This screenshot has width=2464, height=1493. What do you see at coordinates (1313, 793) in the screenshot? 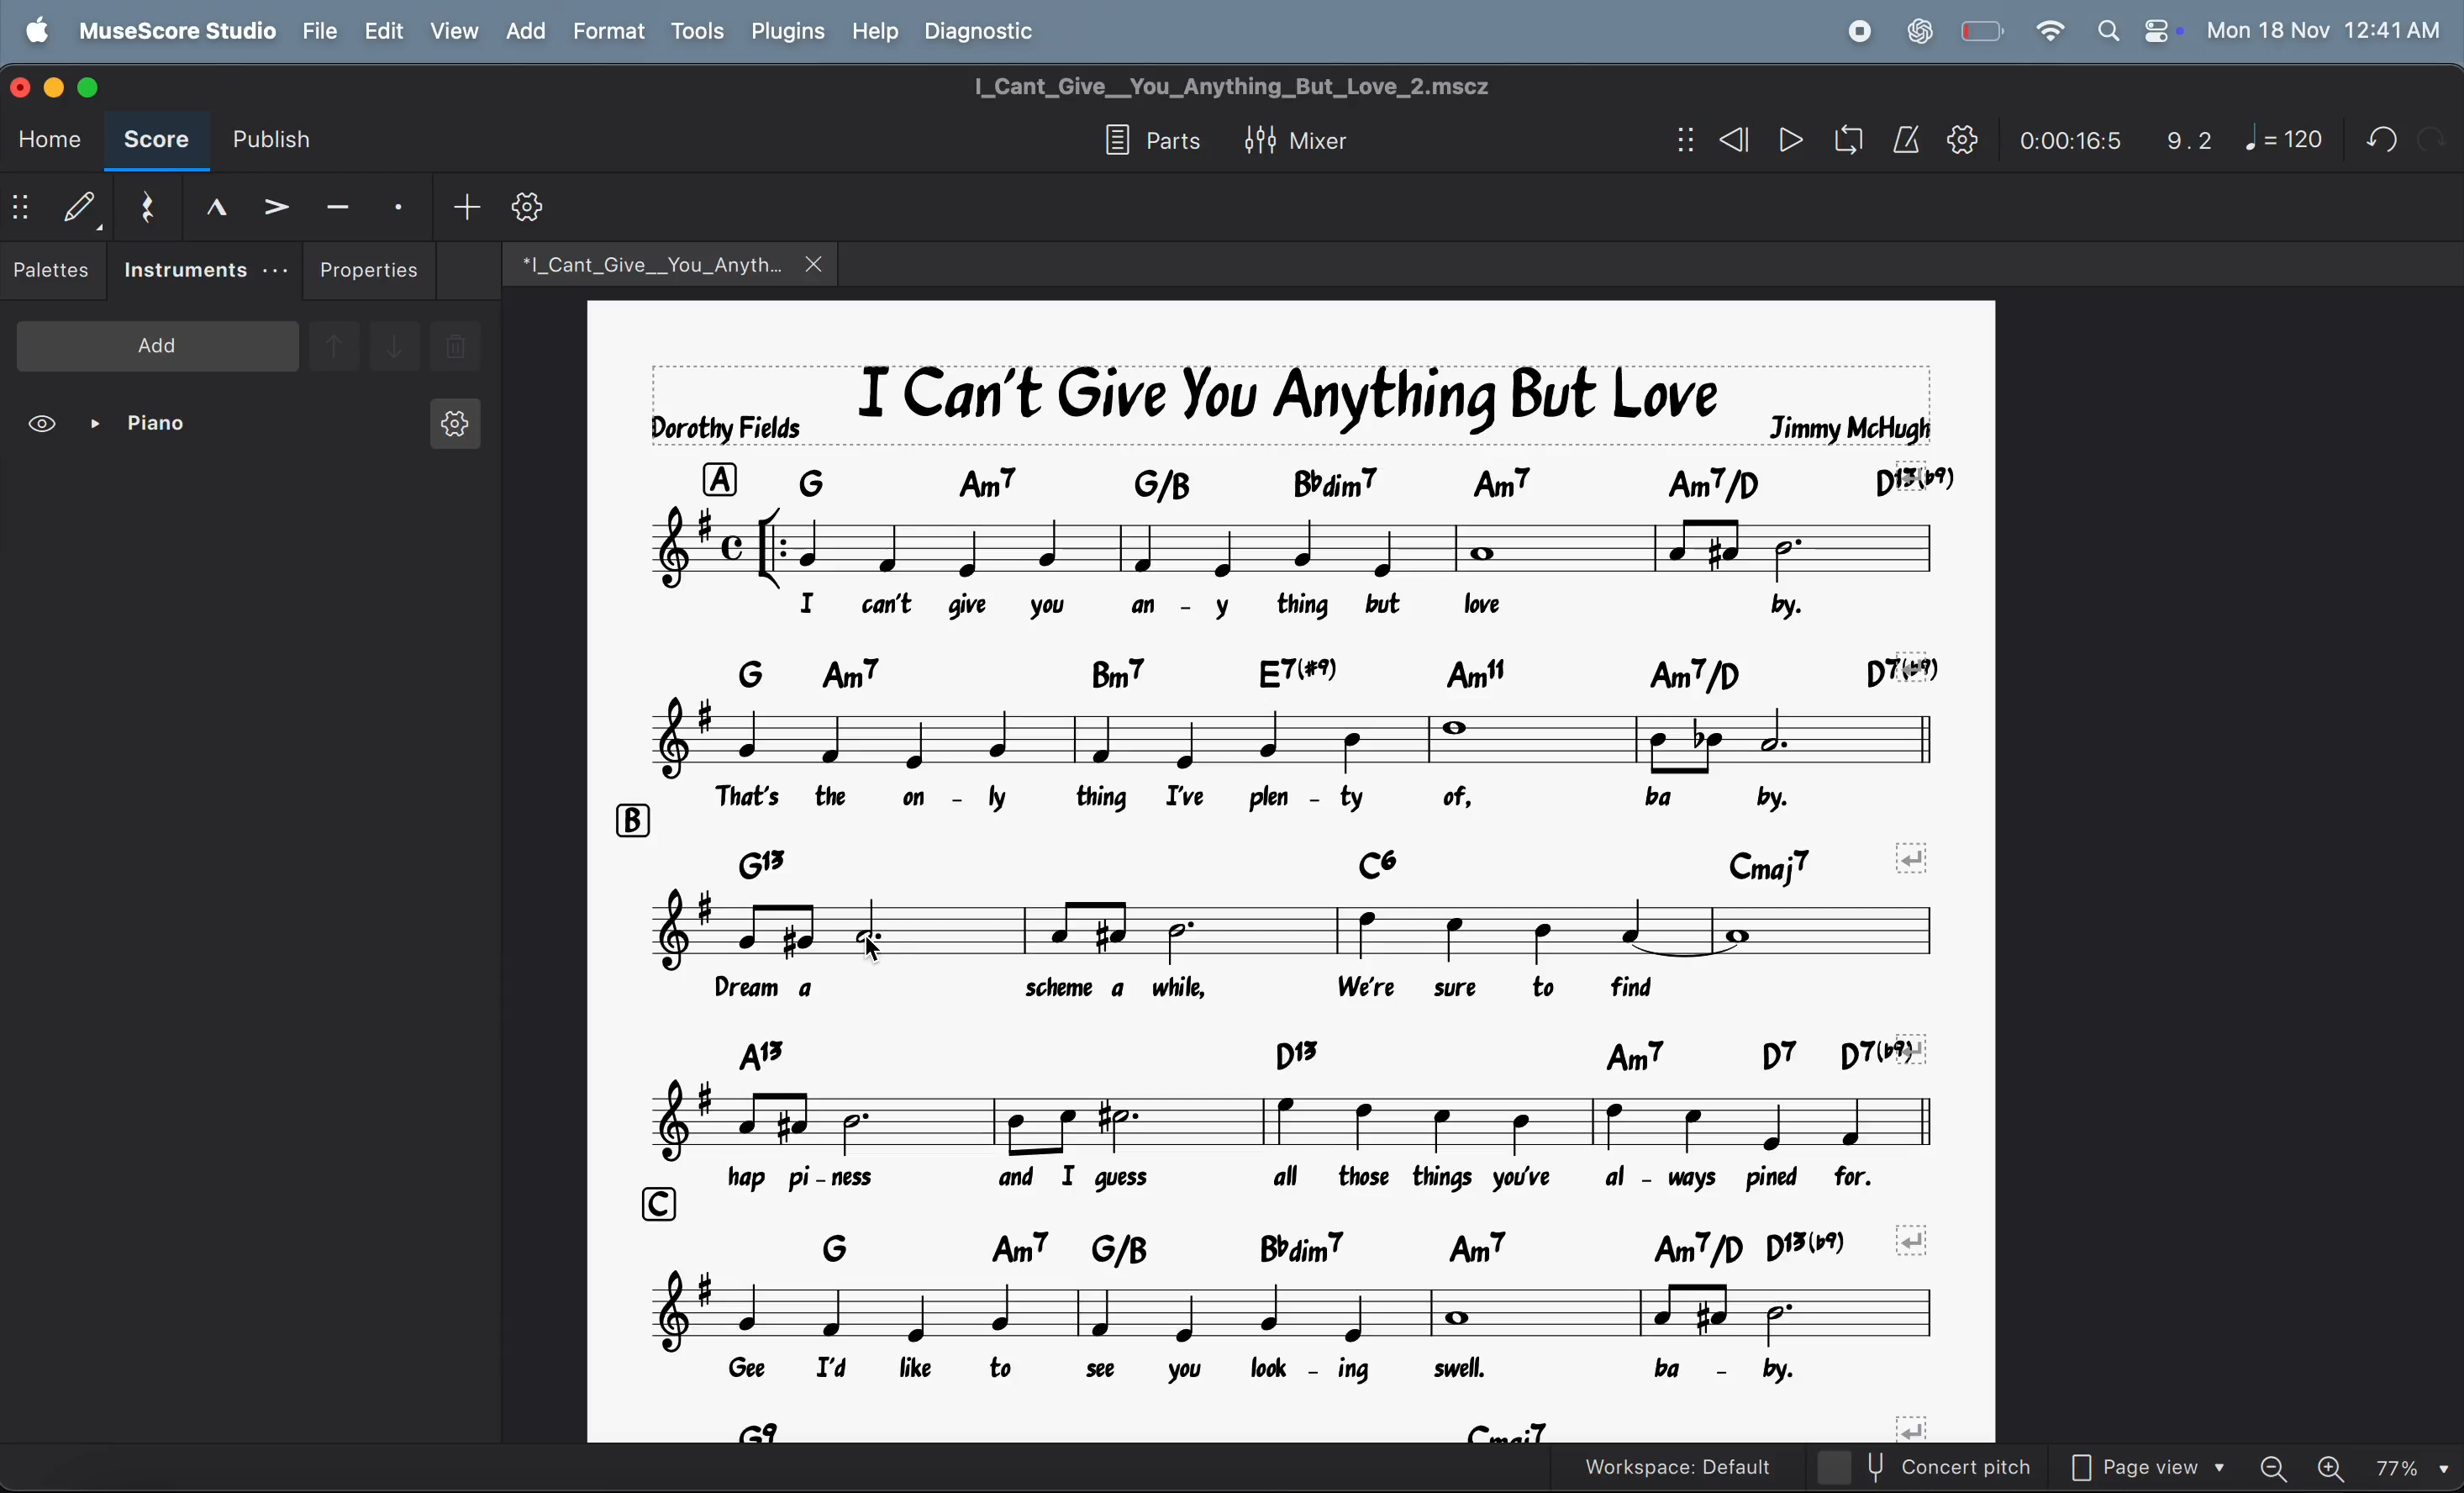
I see `lyrics` at bounding box center [1313, 793].